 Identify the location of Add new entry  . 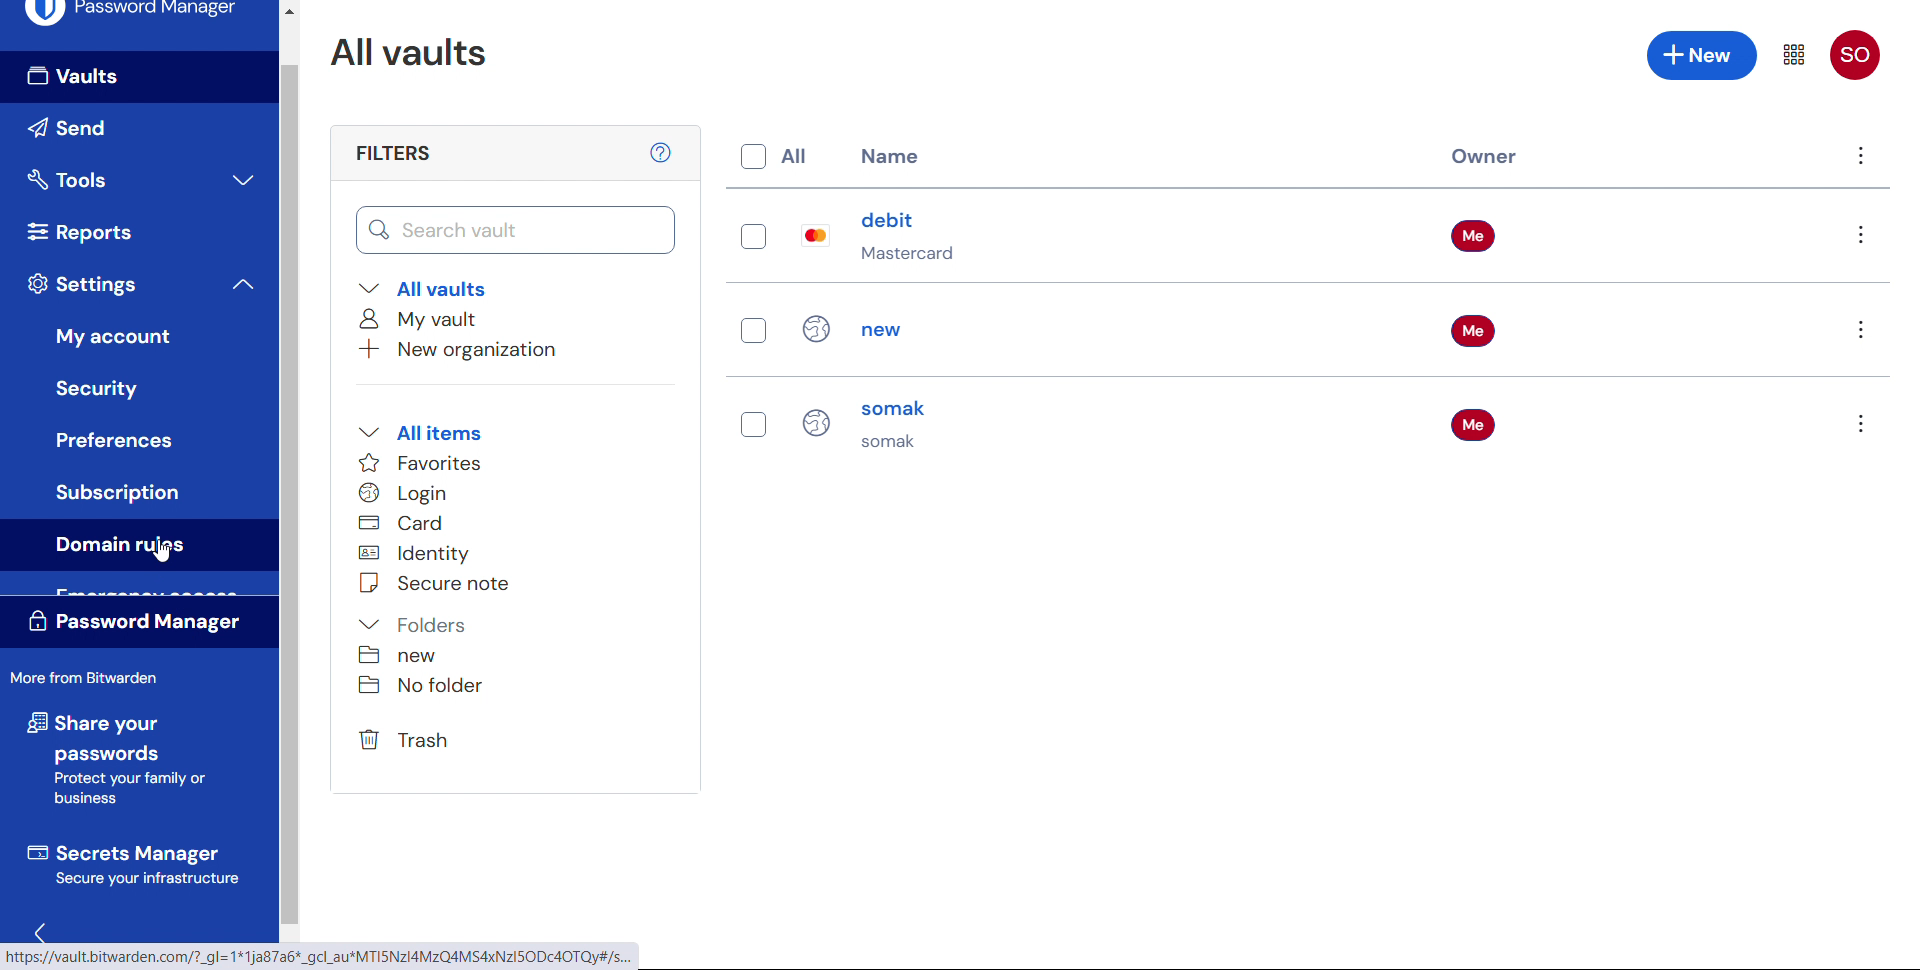
(1701, 56).